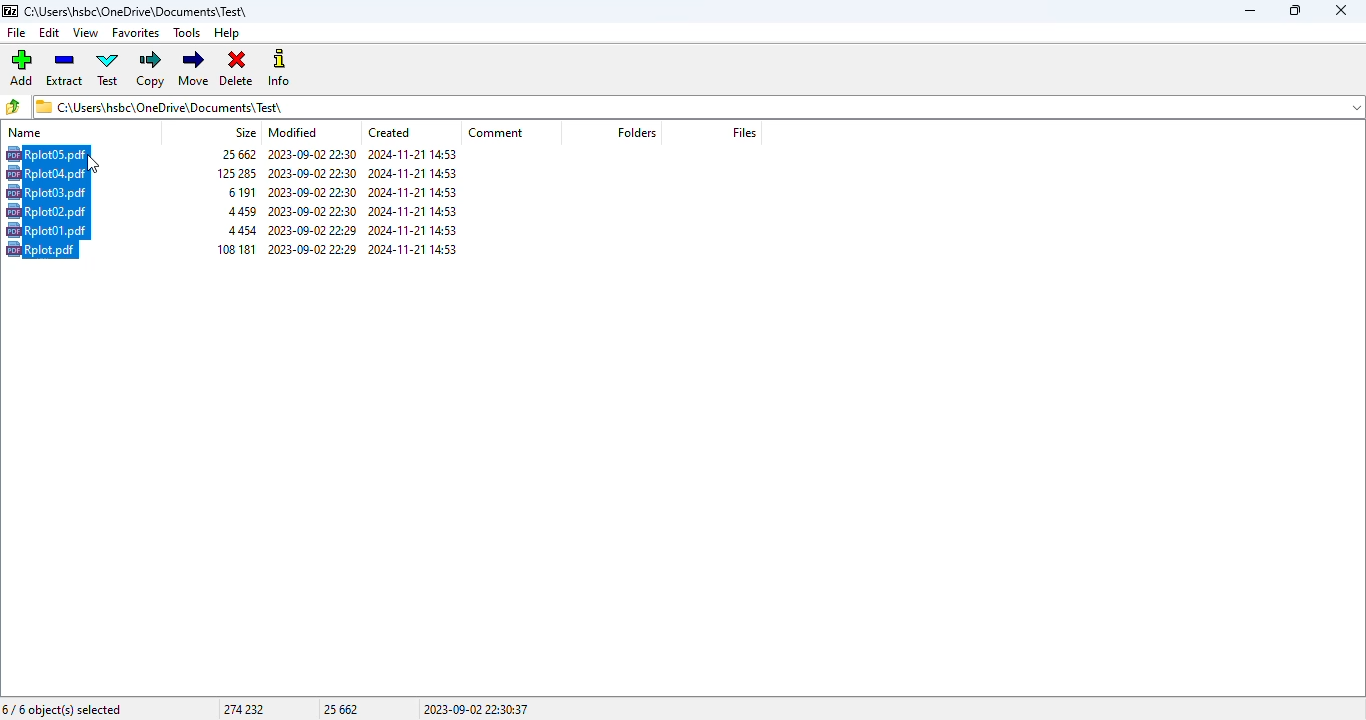 The image size is (1366, 720). Describe the element at coordinates (136, 33) in the screenshot. I see `favorites` at that location.